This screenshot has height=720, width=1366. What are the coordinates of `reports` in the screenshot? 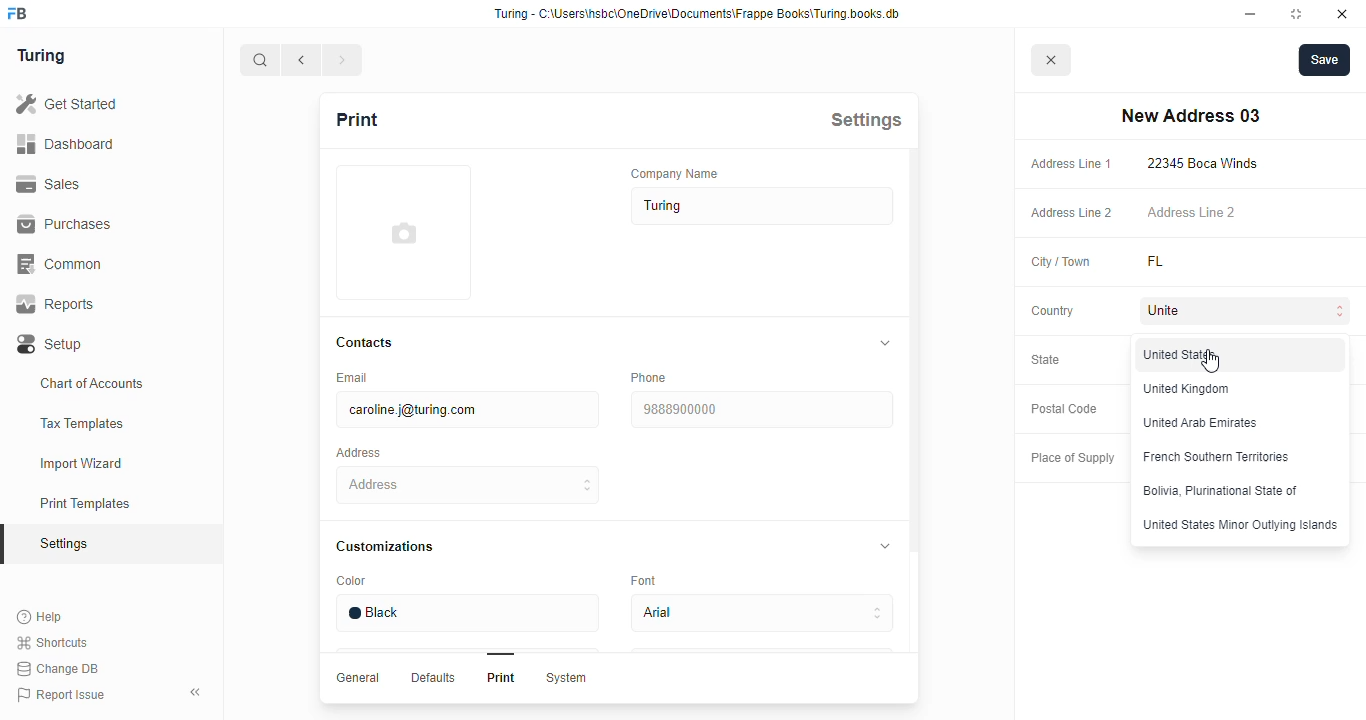 It's located at (56, 304).